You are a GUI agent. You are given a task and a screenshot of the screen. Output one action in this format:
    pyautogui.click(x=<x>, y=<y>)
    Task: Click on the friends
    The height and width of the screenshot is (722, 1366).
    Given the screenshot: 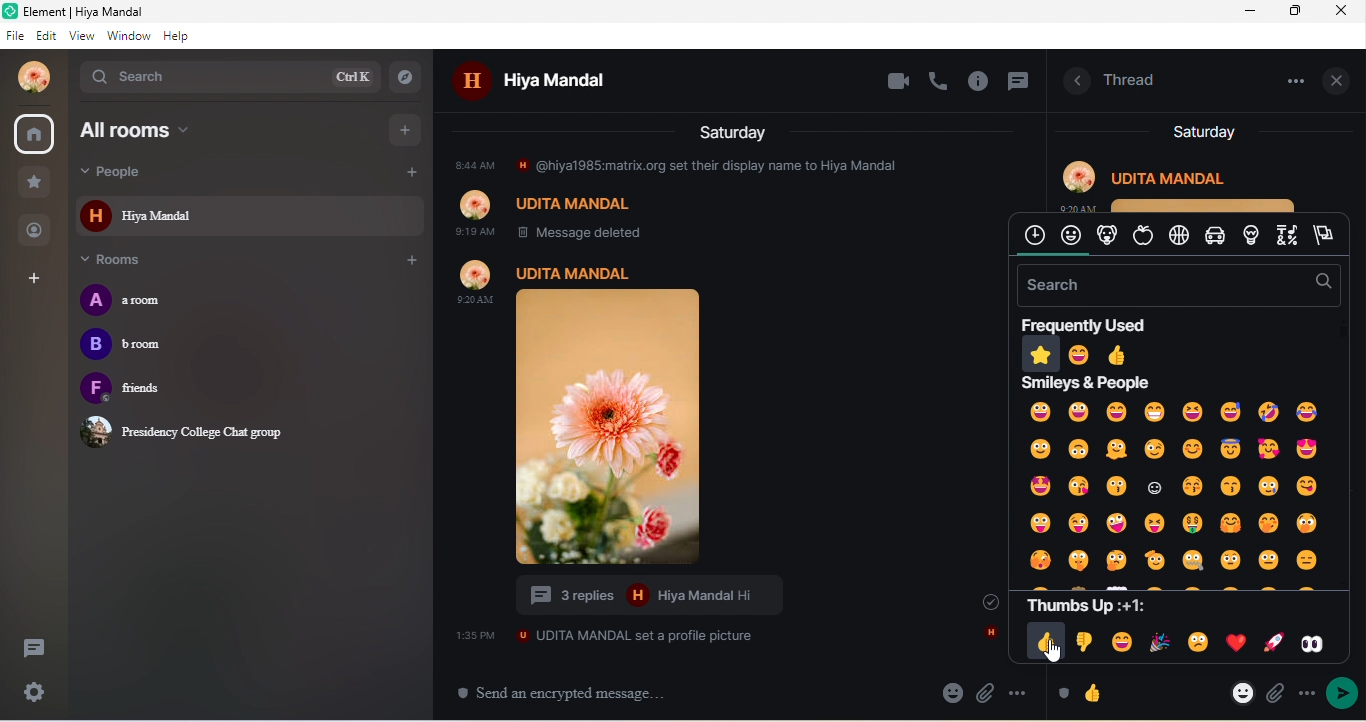 What is the action you would take?
    pyautogui.click(x=152, y=390)
    